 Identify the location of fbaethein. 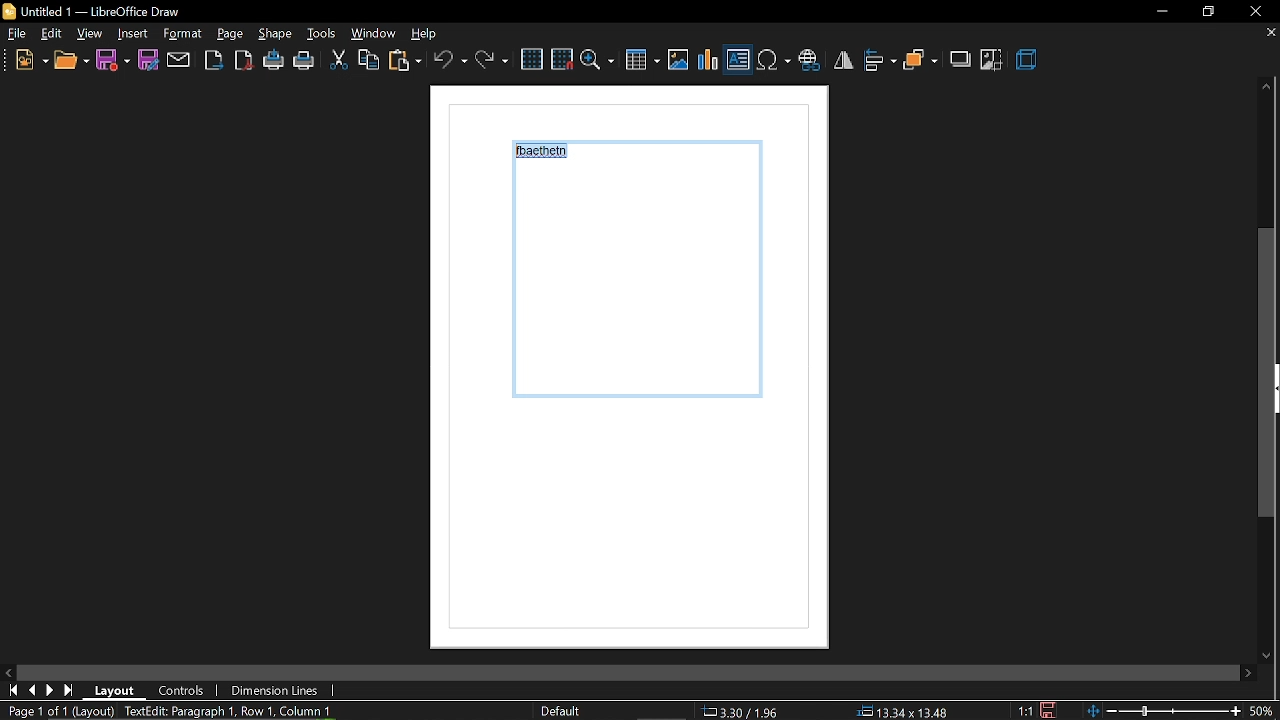
(545, 154).